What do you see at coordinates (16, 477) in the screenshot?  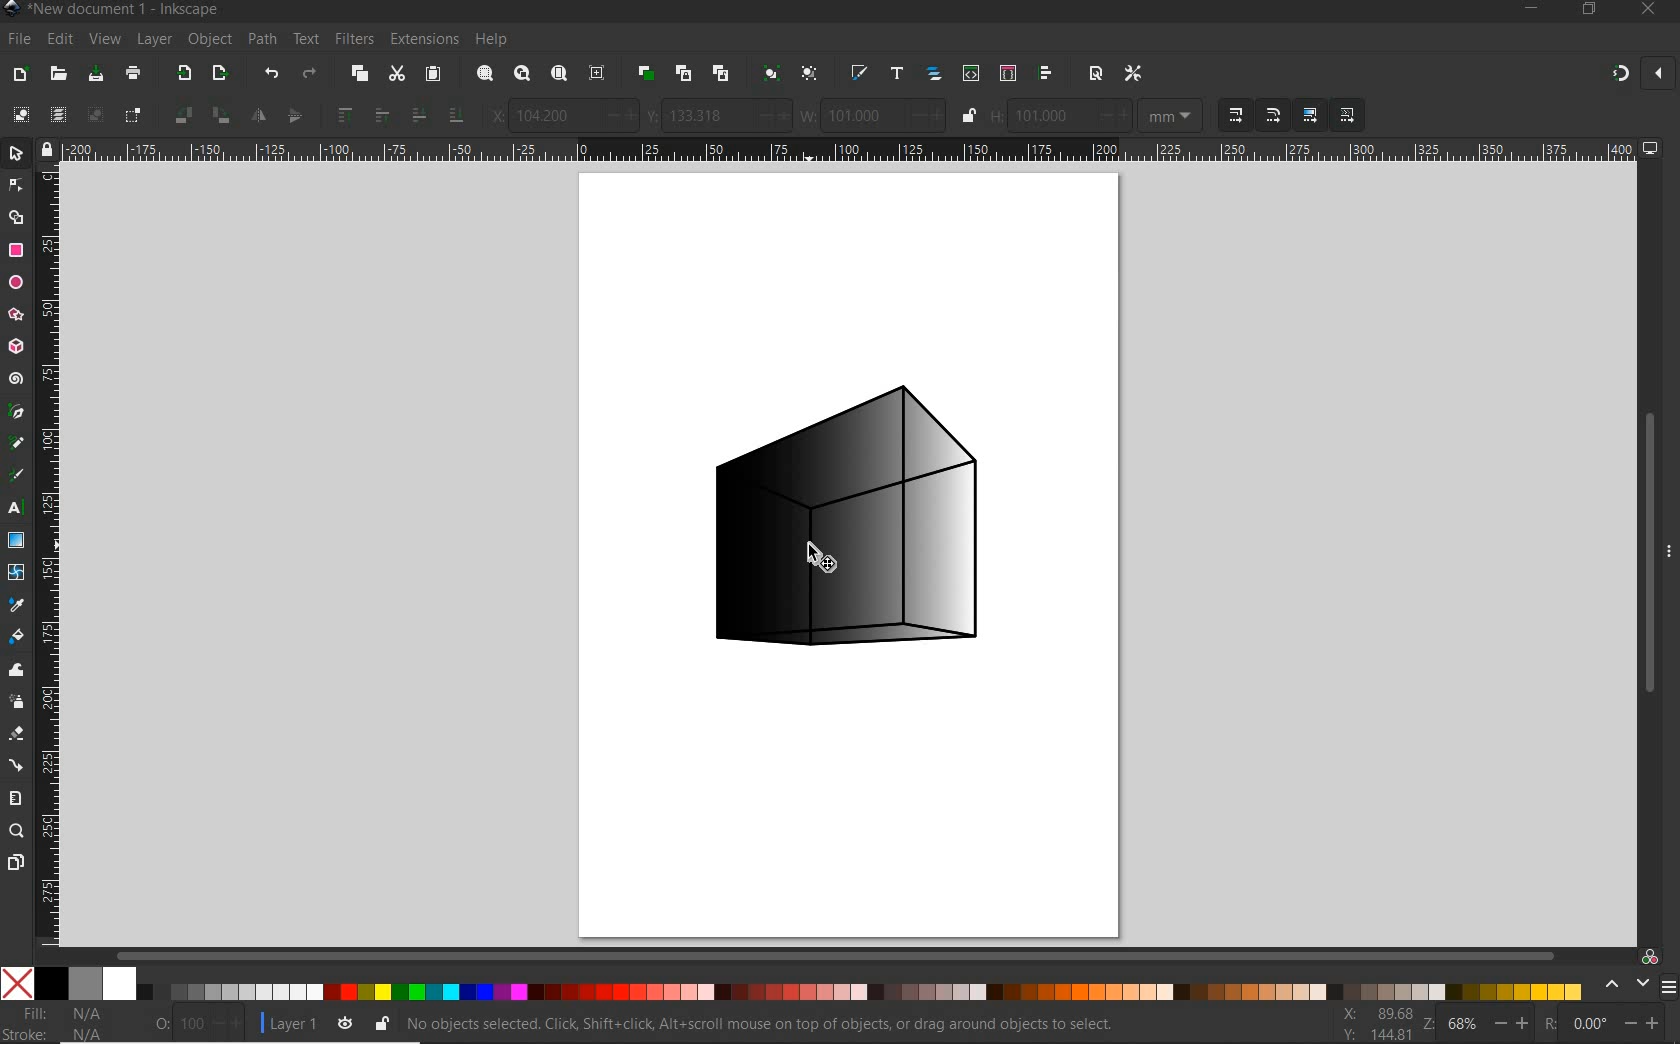 I see `CALLIGRAPHY TOOL` at bounding box center [16, 477].